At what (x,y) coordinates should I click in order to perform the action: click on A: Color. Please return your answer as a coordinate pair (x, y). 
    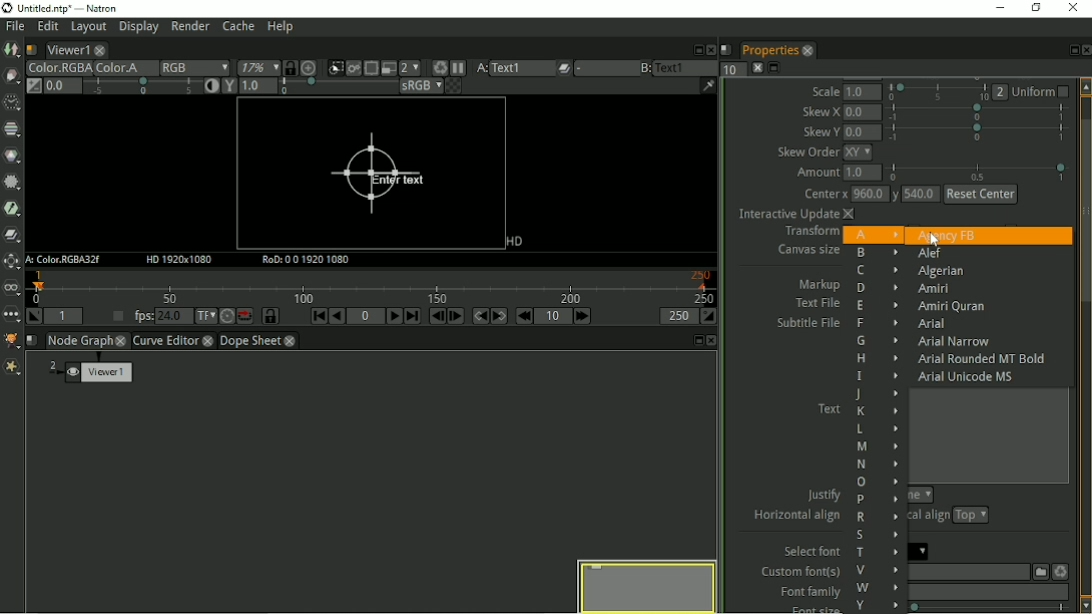
    Looking at the image, I should click on (65, 260).